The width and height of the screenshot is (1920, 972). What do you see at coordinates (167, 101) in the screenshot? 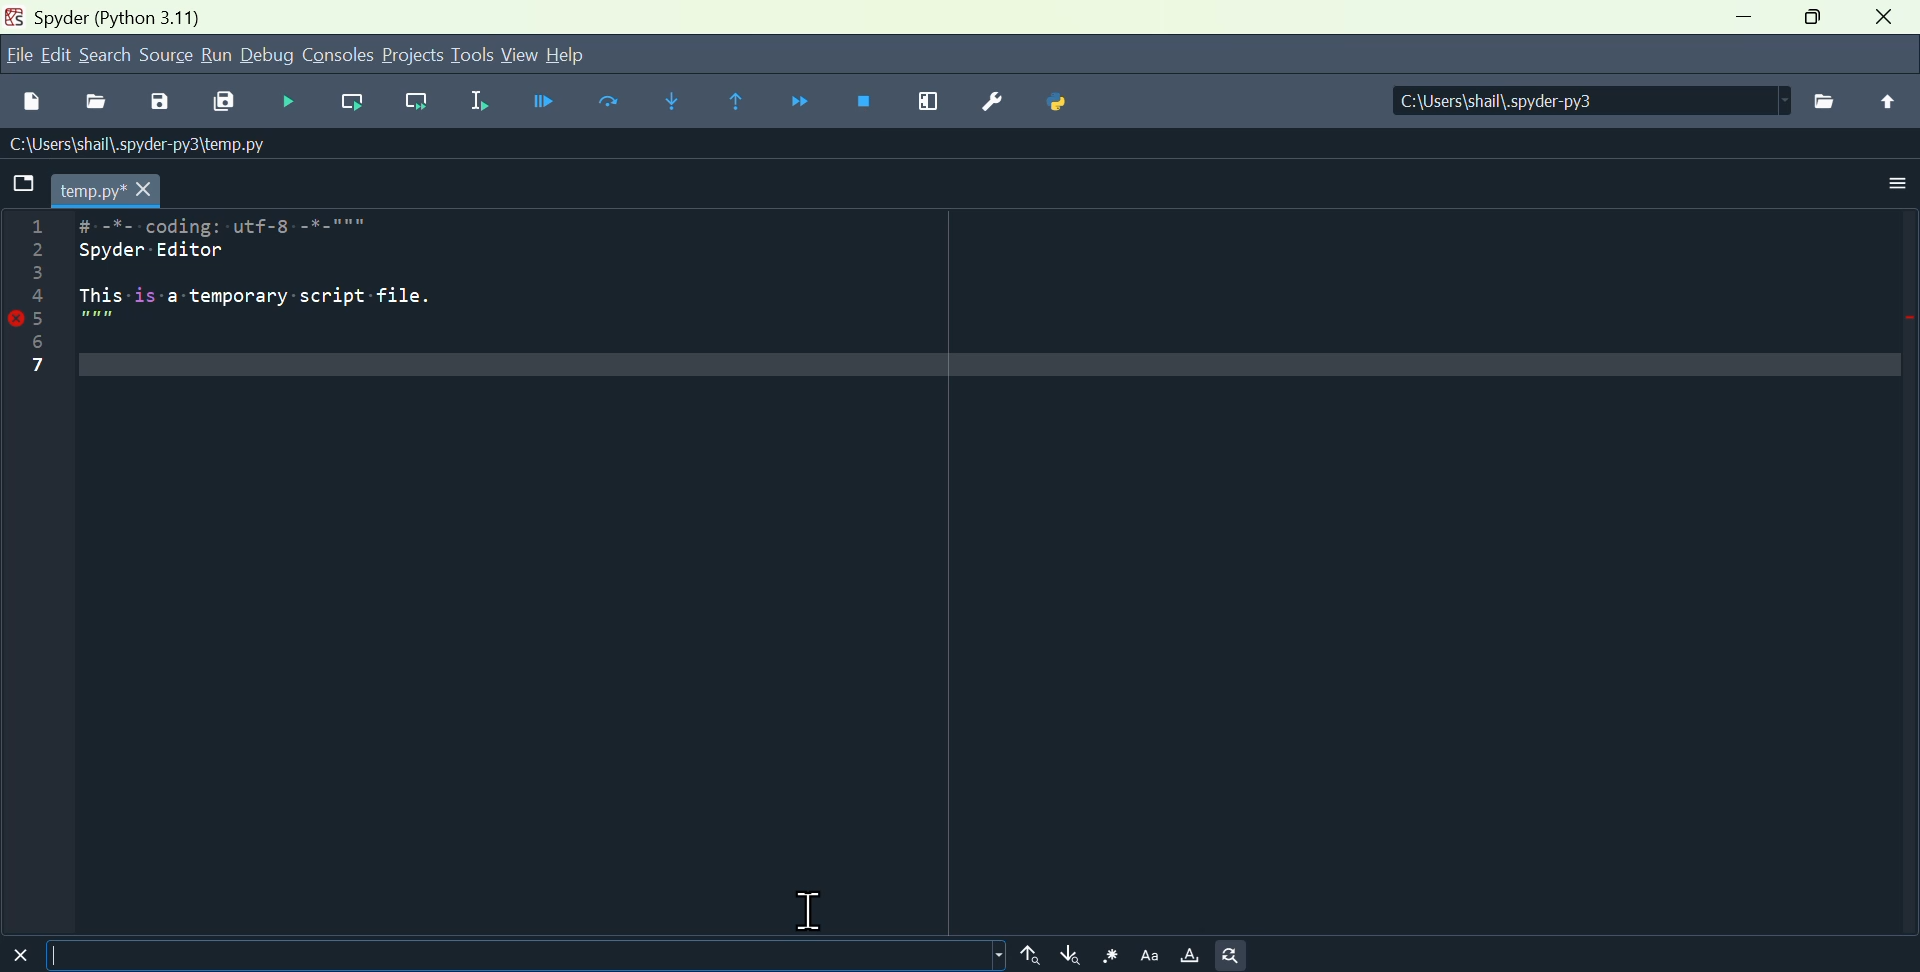
I see `Save as` at bounding box center [167, 101].